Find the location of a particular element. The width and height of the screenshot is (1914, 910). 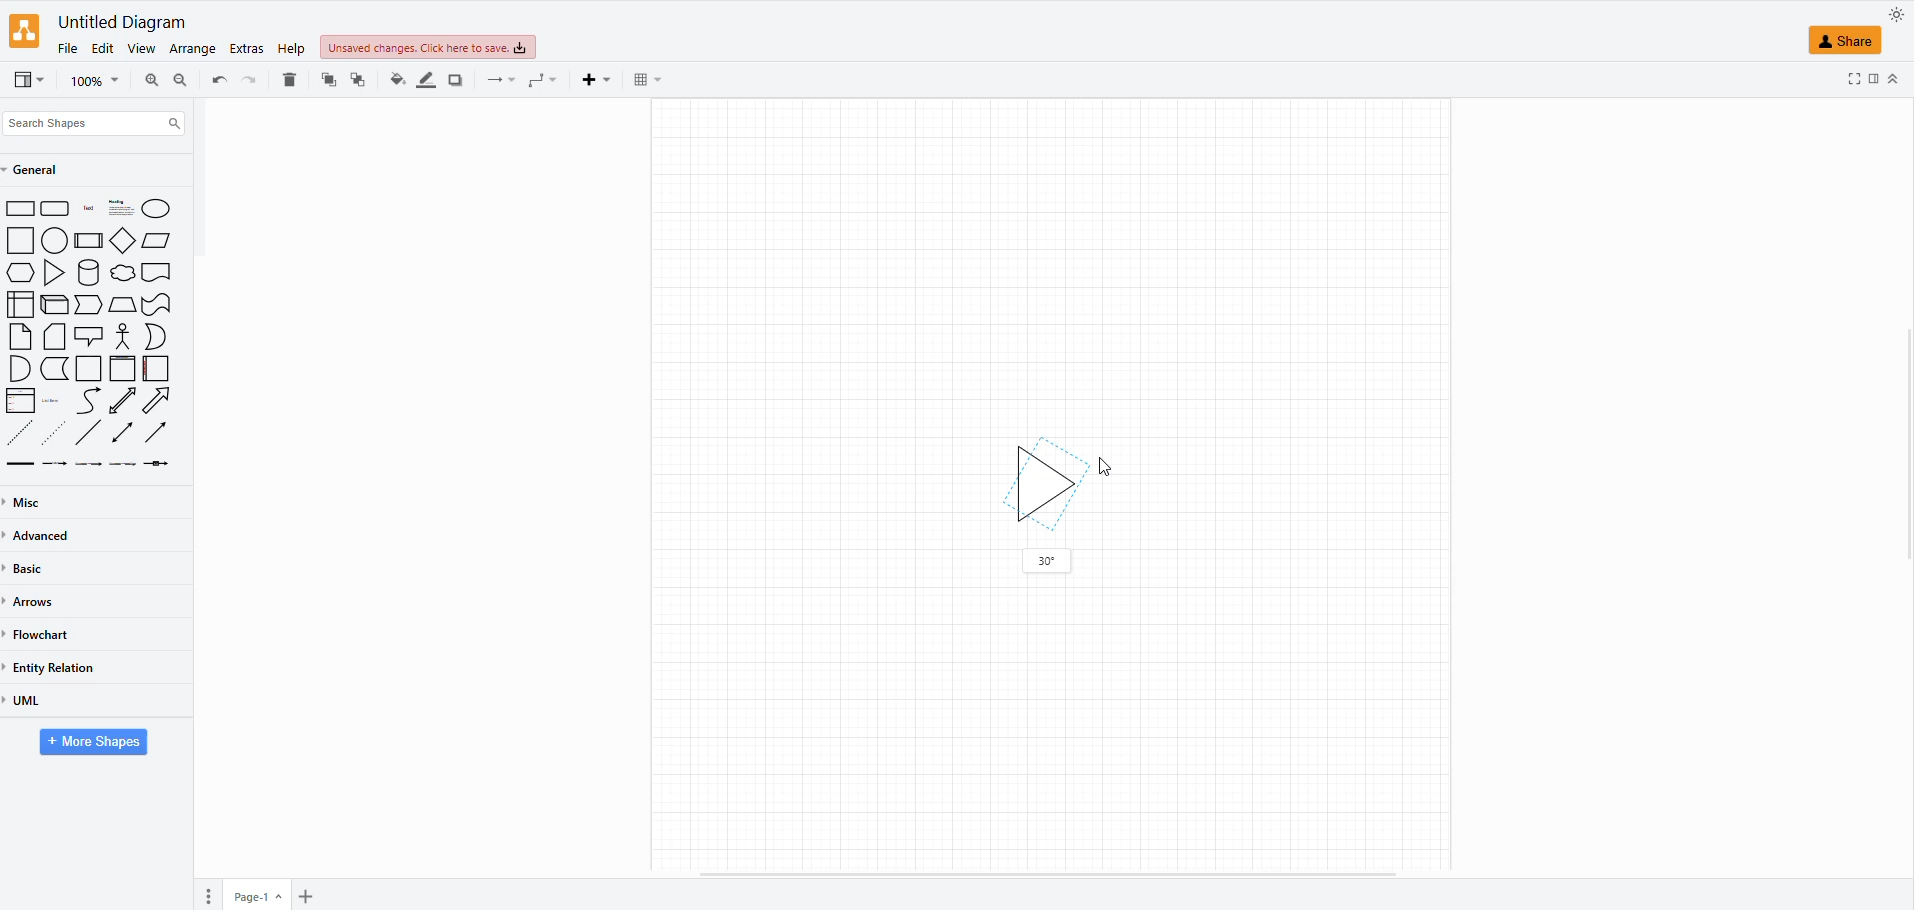

fill color is located at coordinates (395, 77).